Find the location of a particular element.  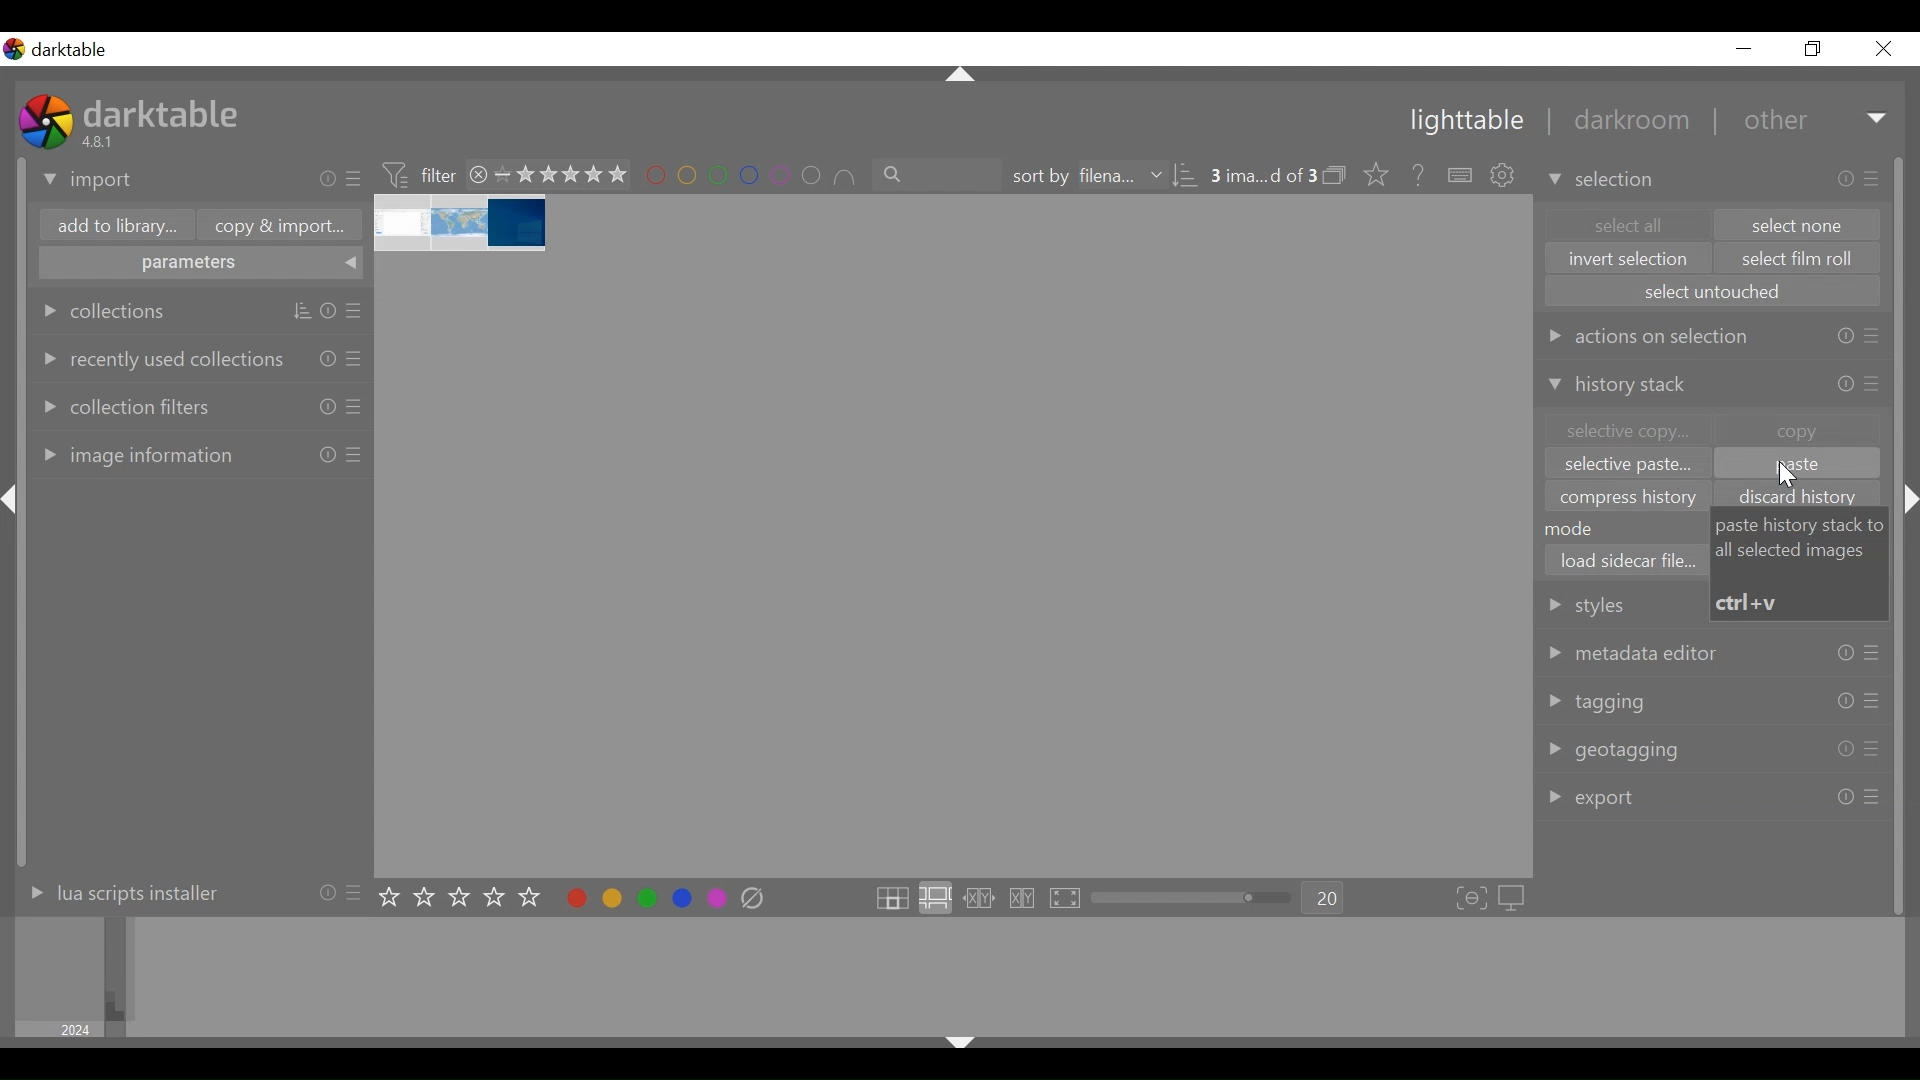

number of image selected is located at coordinates (1263, 176).